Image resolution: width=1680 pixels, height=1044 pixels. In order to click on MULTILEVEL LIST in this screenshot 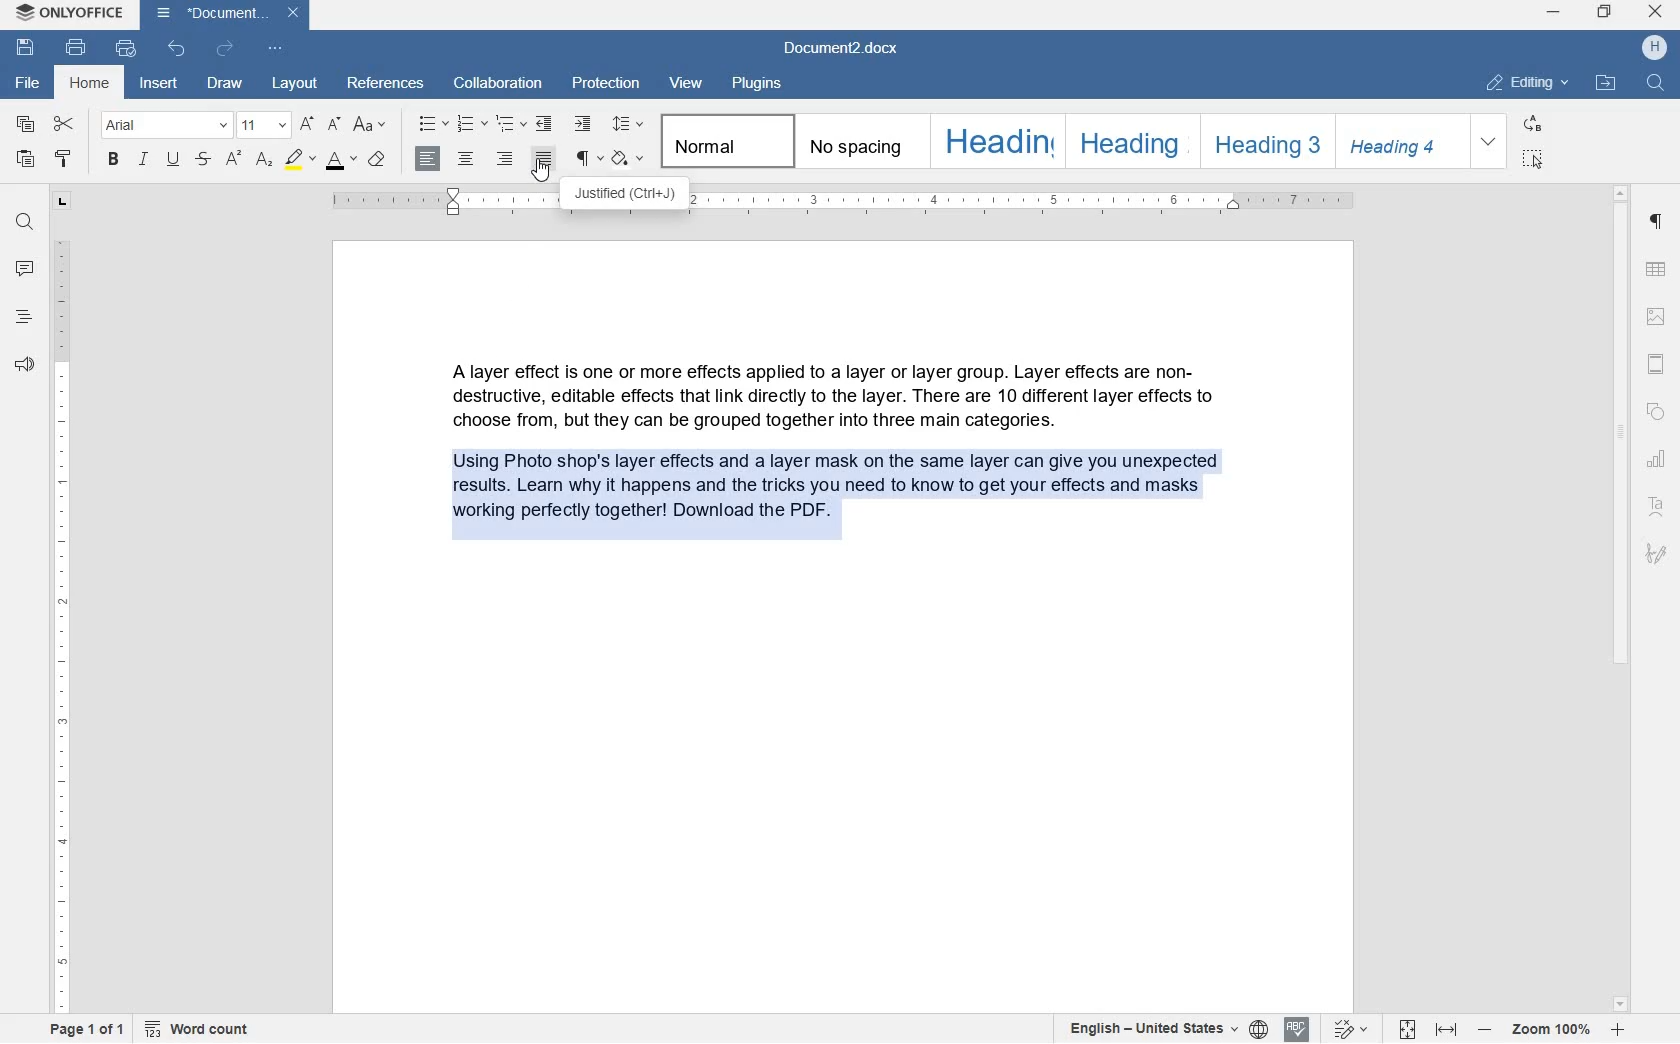, I will do `click(509, 123)`.